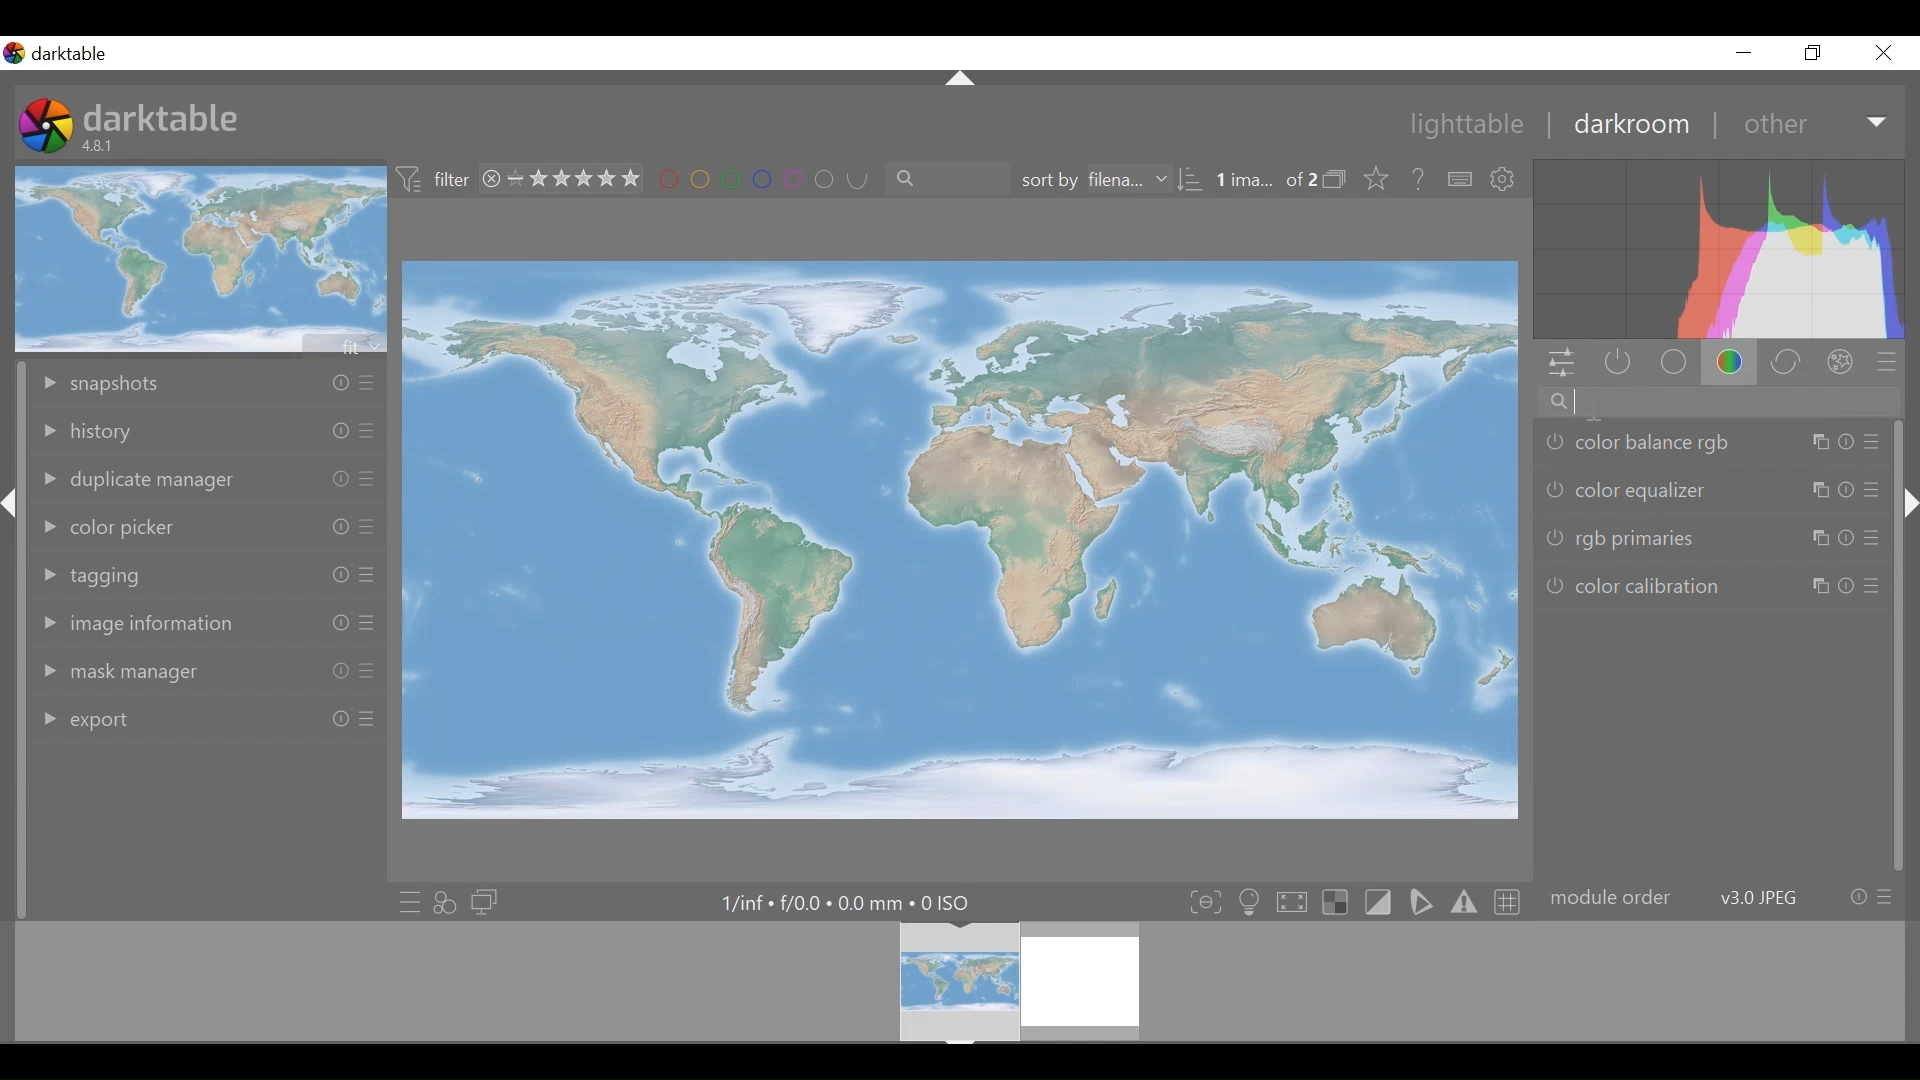 This screenshot has height=1080, width=1920. What do you see at coordinates (205, 671) in the screenshot?
I see `mask manager` at bounding box center [205, 671].